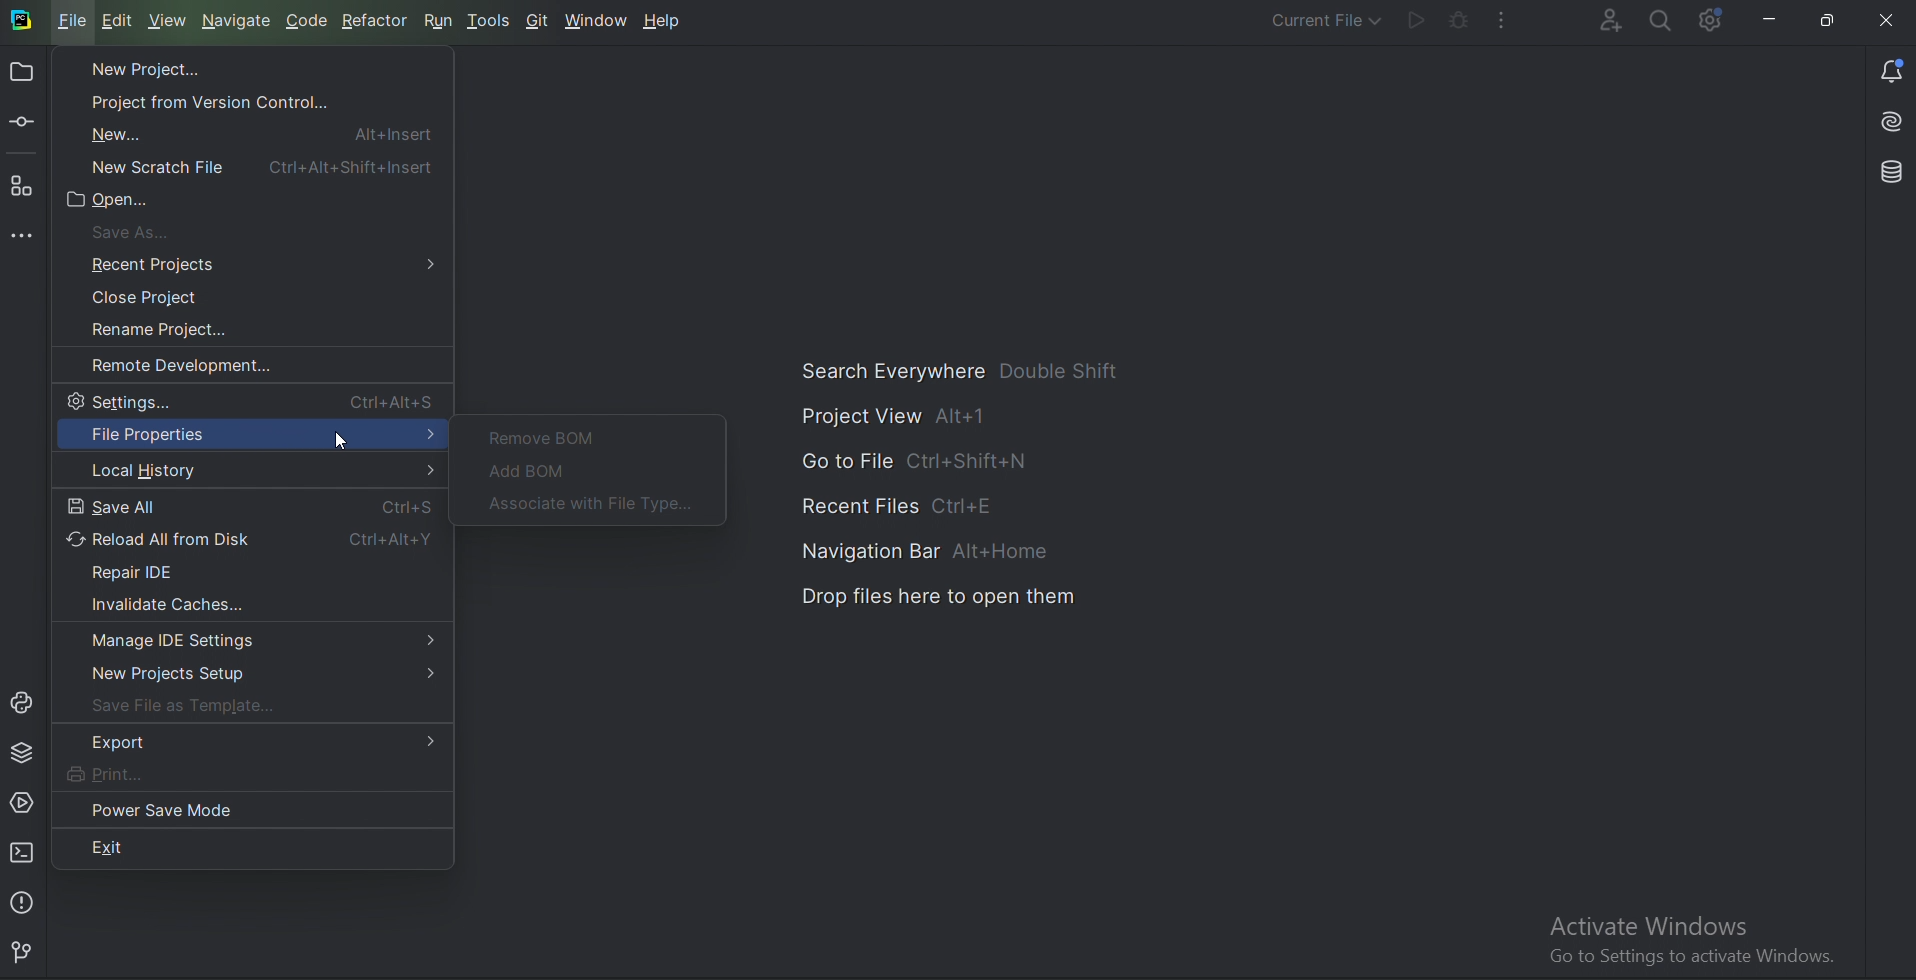 This screenshot has height=980, width=1916. I want to click on Print, so click(136, 774).